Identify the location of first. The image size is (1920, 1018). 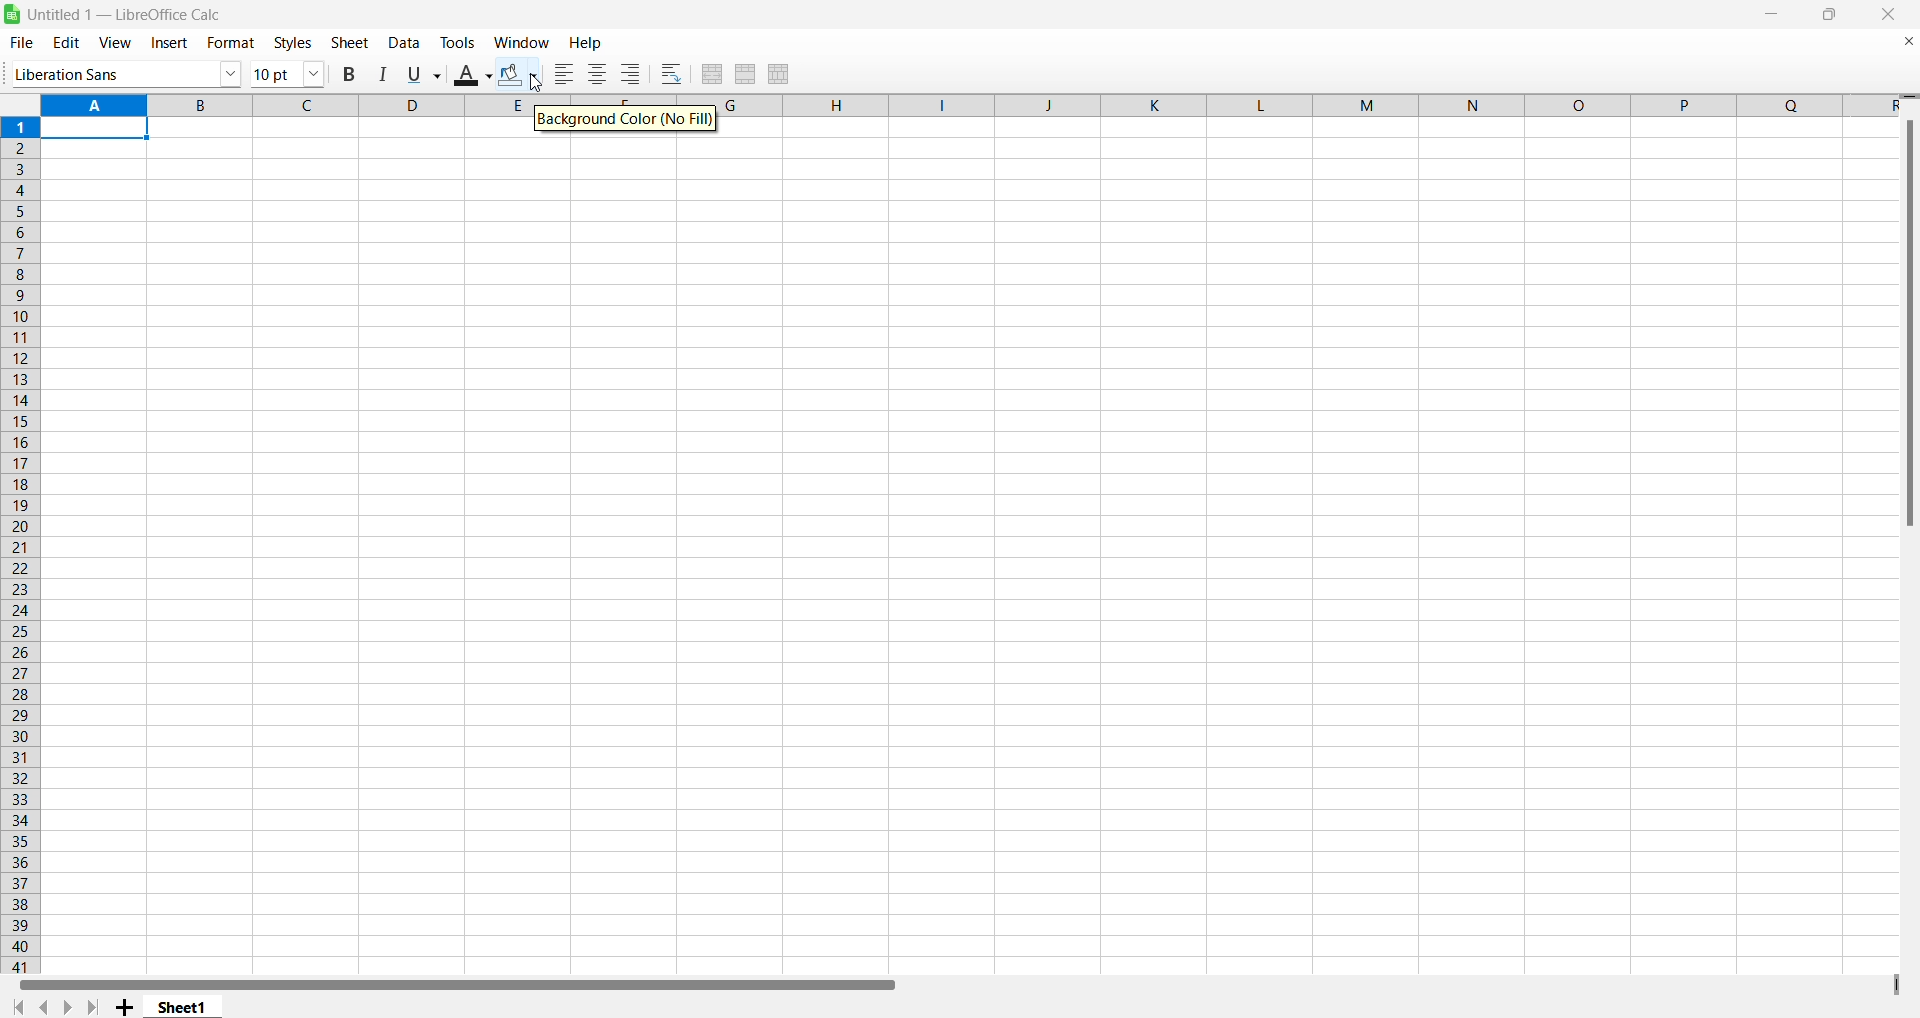
(15, 1005).